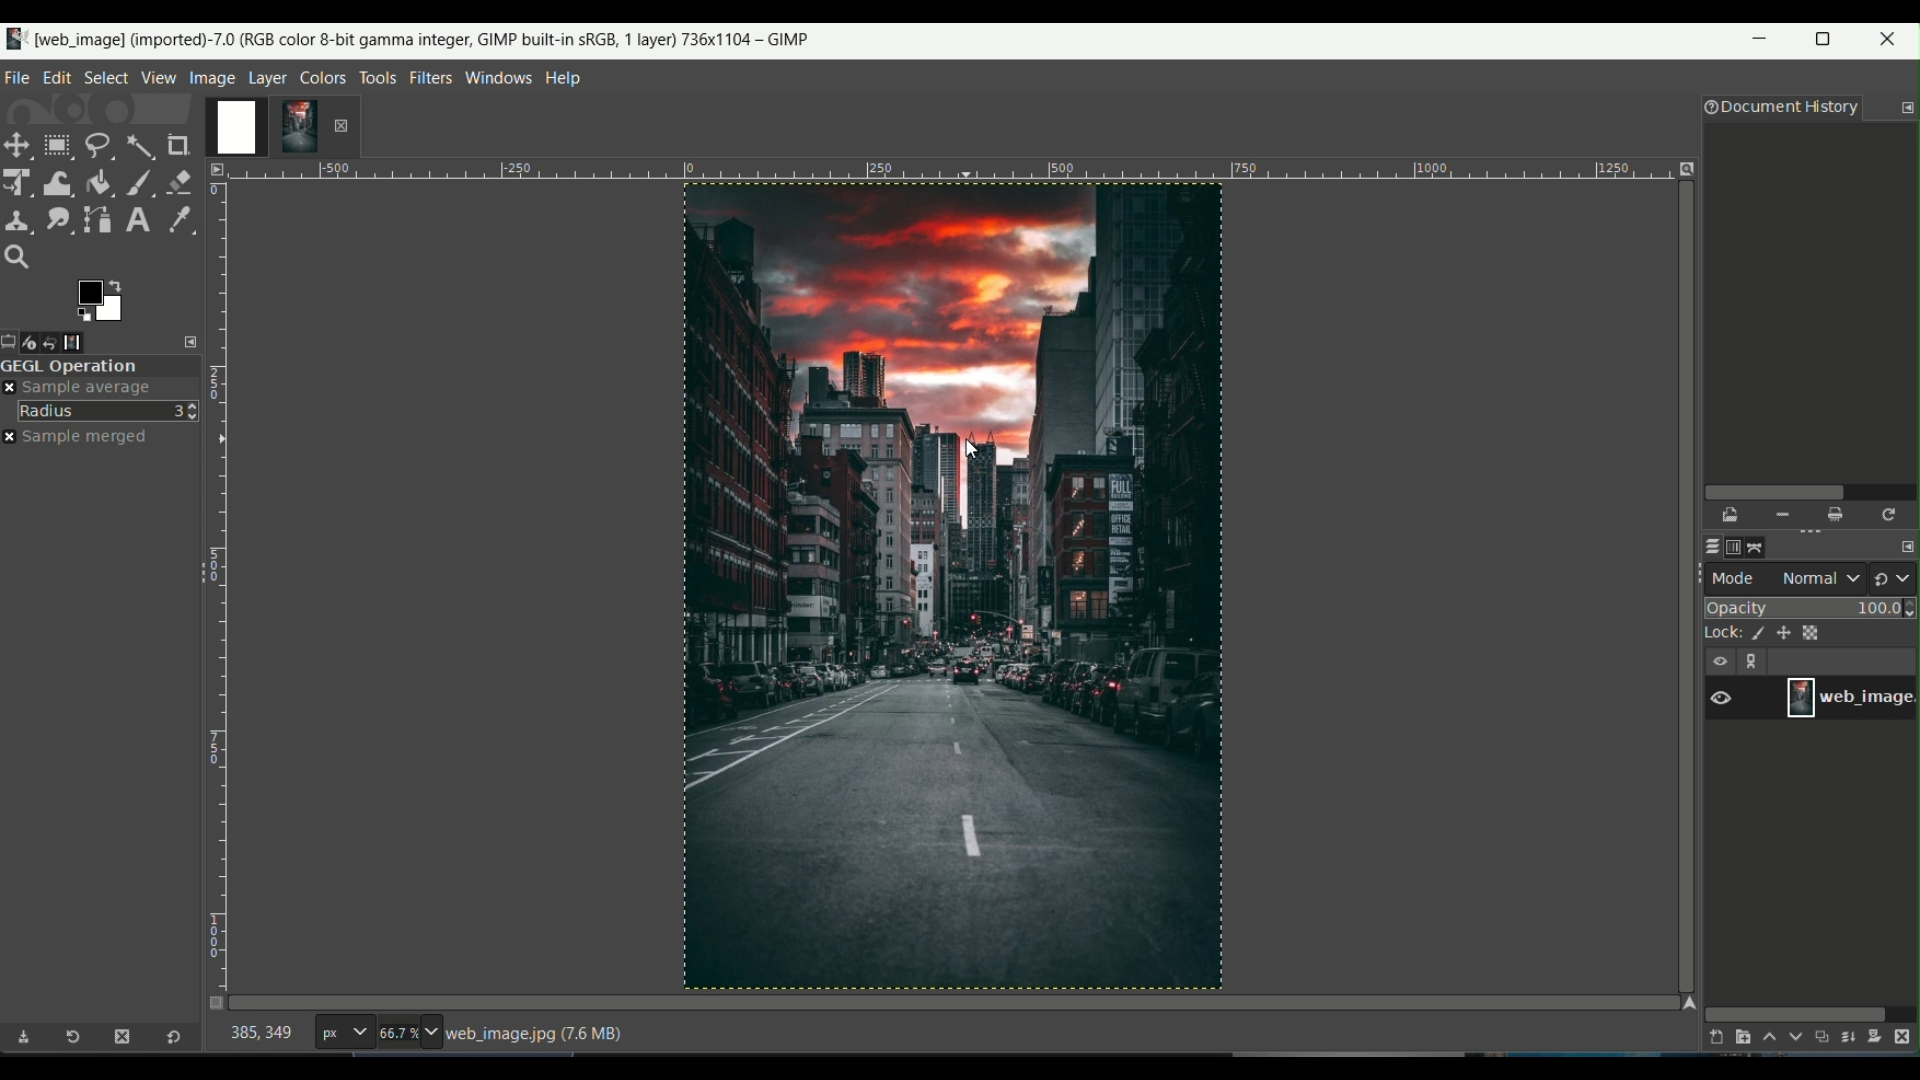  I want to click on imported image, so click(265, 128).